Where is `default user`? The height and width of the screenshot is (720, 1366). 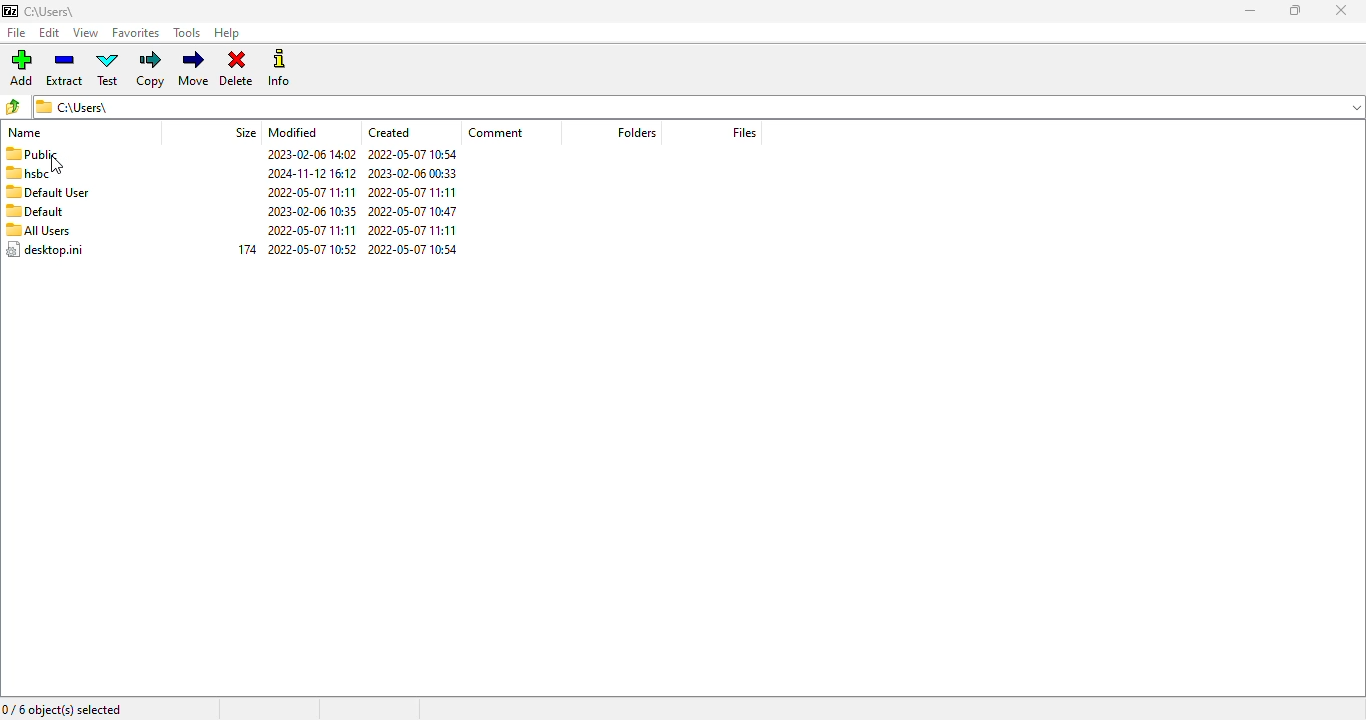
default user is located at coordinates (48, 192).